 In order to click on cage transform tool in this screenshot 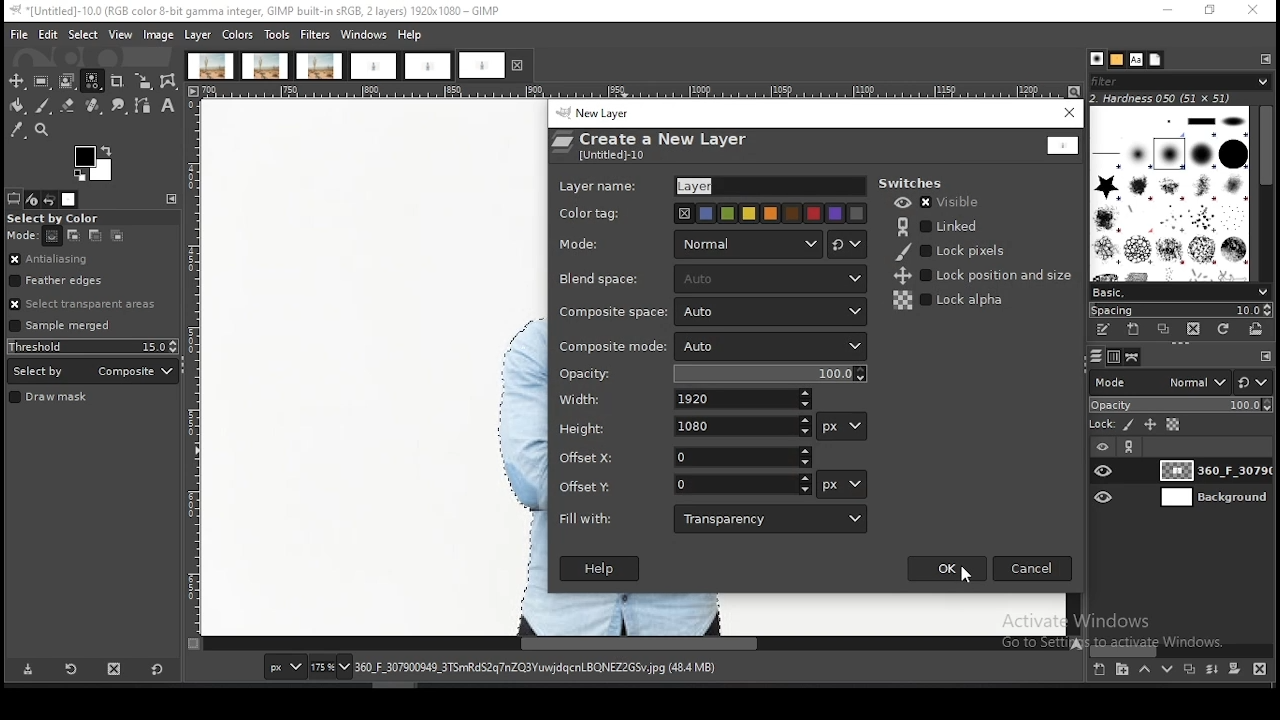, I will do `click(170, 81)`.